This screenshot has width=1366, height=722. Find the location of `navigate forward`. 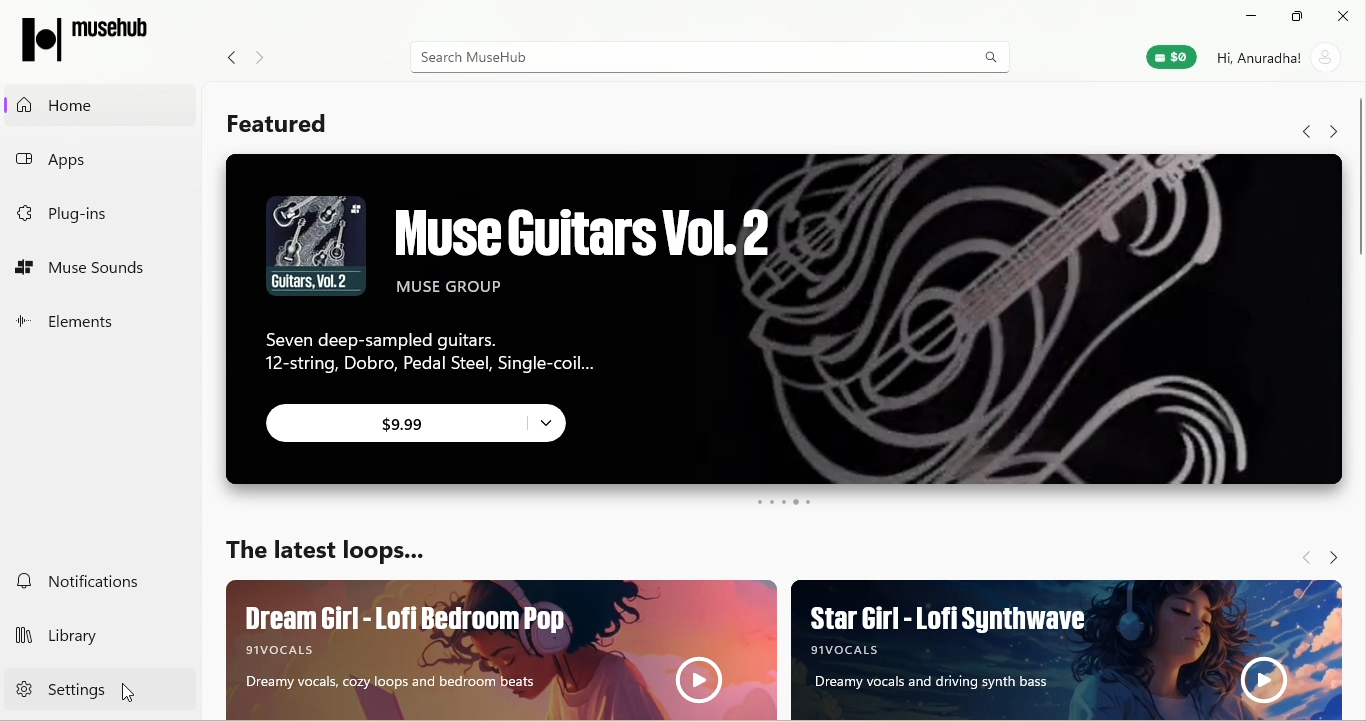

navigate forward is located at coordinates (1340, 556).